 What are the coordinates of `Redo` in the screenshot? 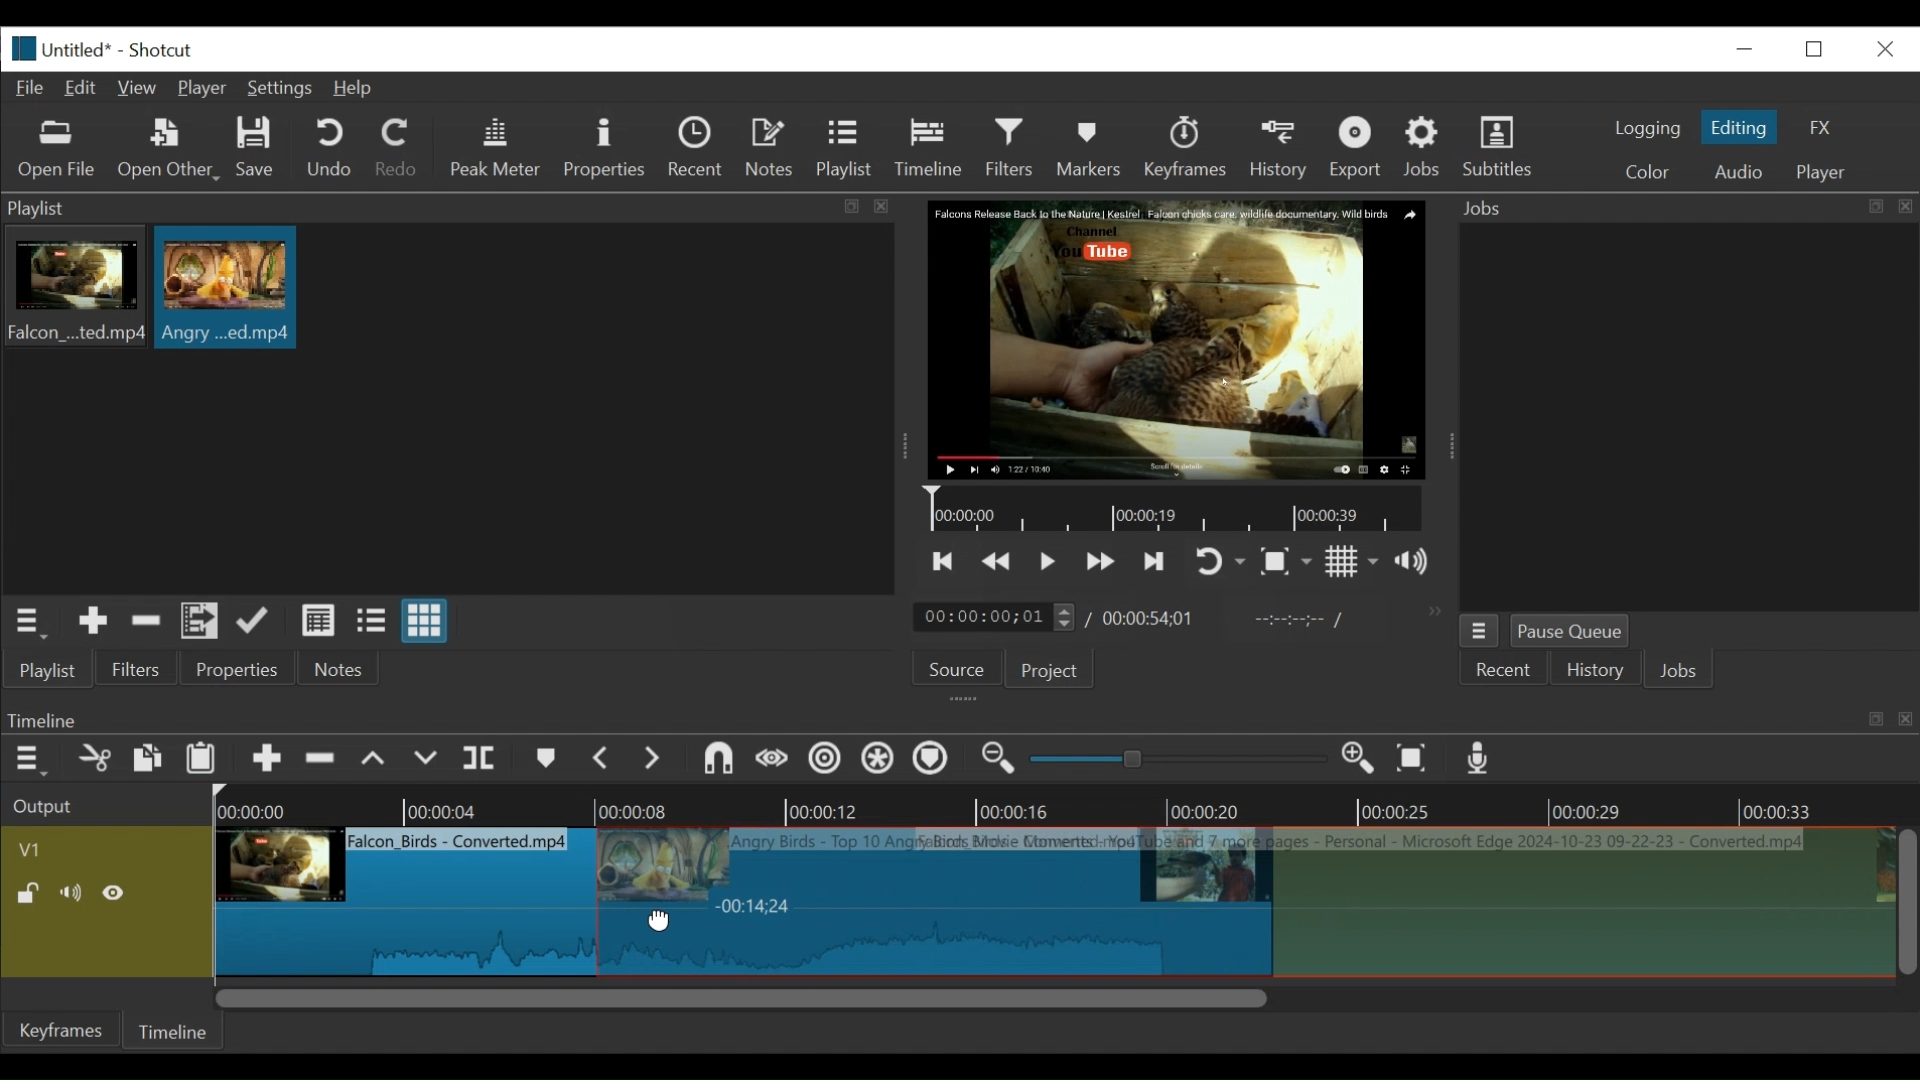 It's located at (397, 151).